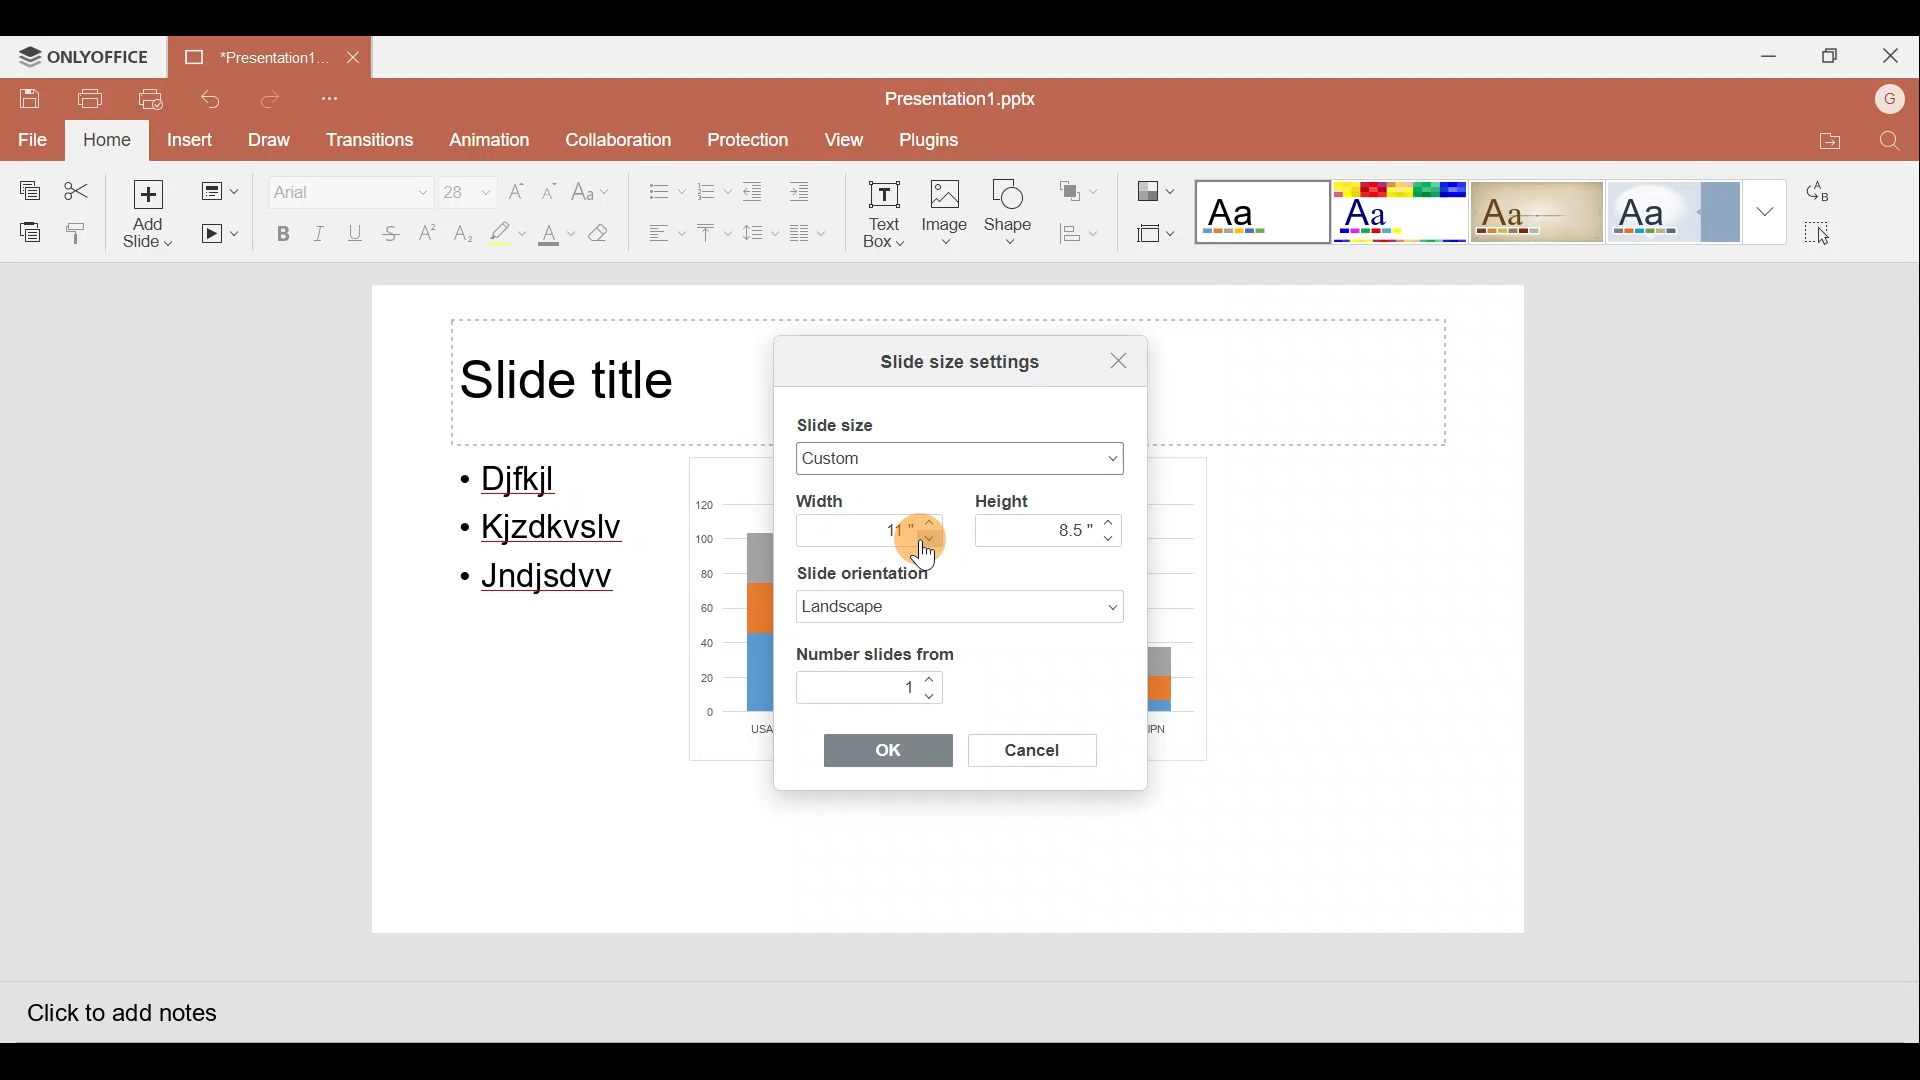 Image resolution: width=1920 pixels, height=1080 pixels. What do you see at coordinates (930, 521) in the screenshot?
I see `Navigate up` at bounding box center [930, 521].